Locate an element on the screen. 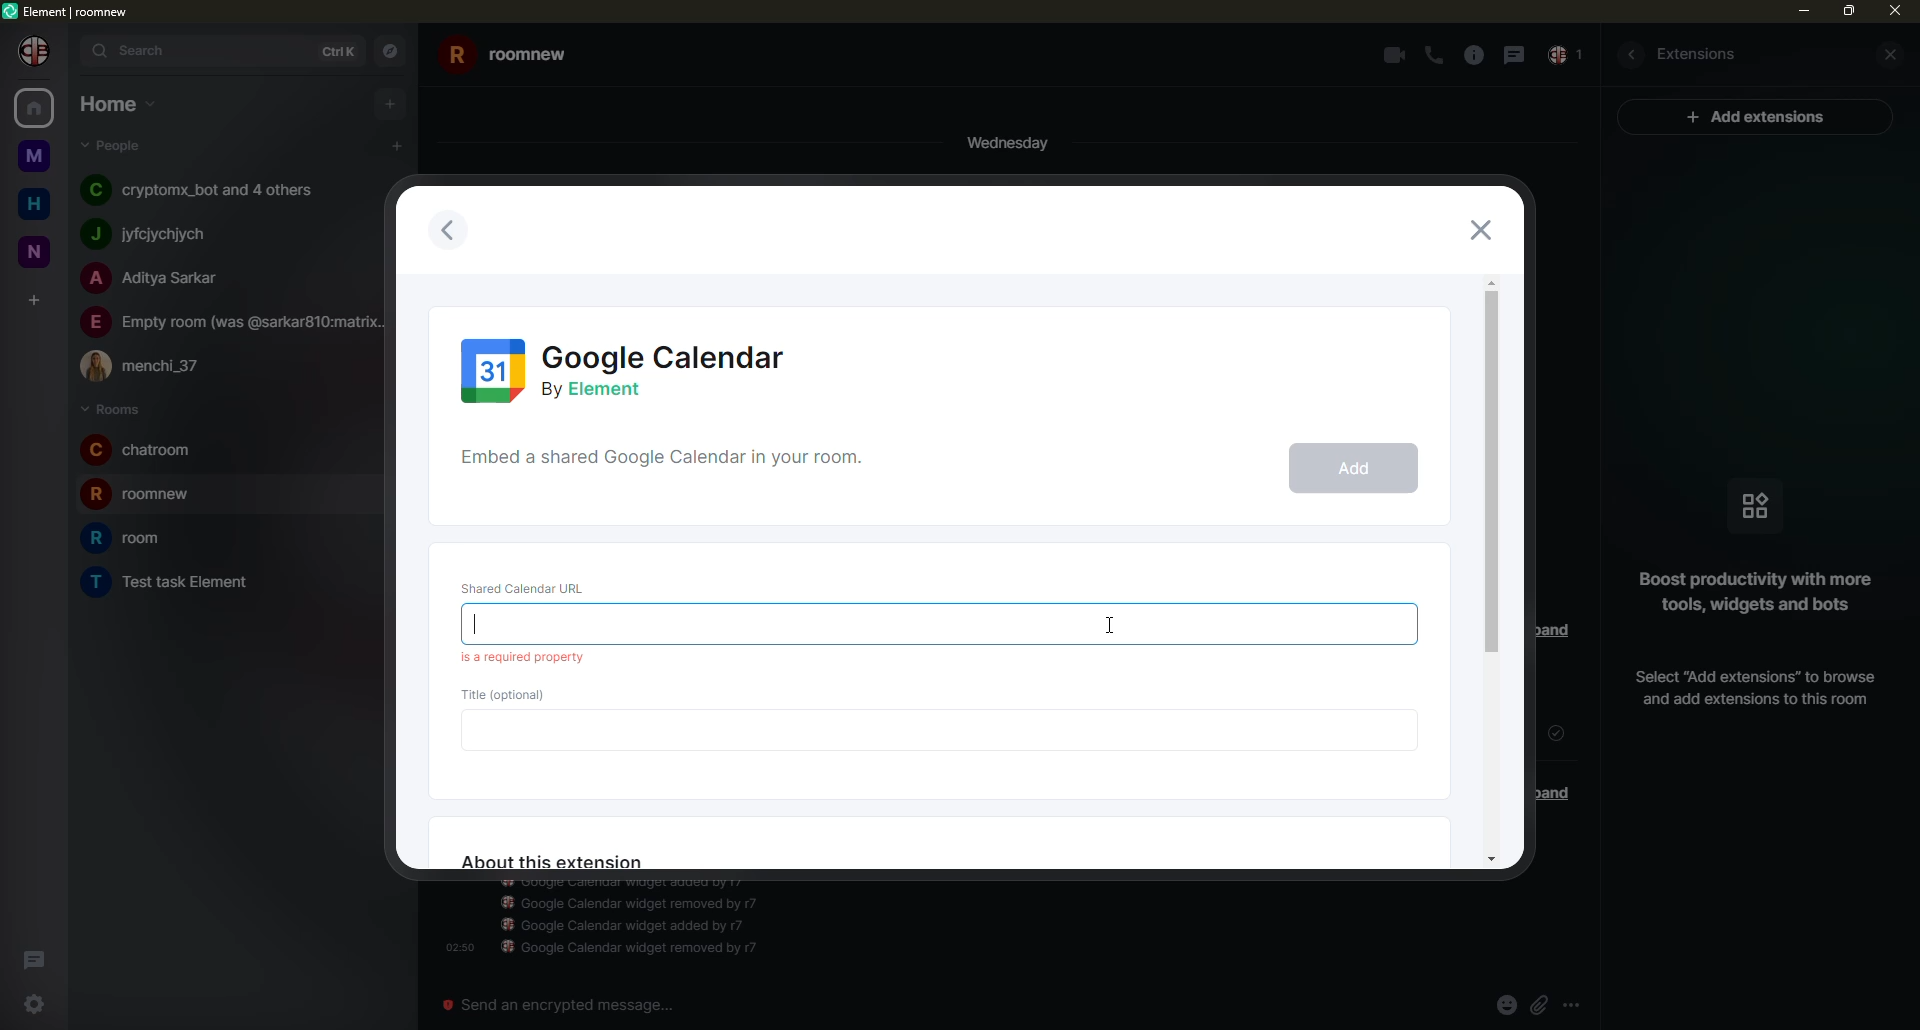 The image size is (1920, 1030). extesions is located at coordinates (1700, 54).